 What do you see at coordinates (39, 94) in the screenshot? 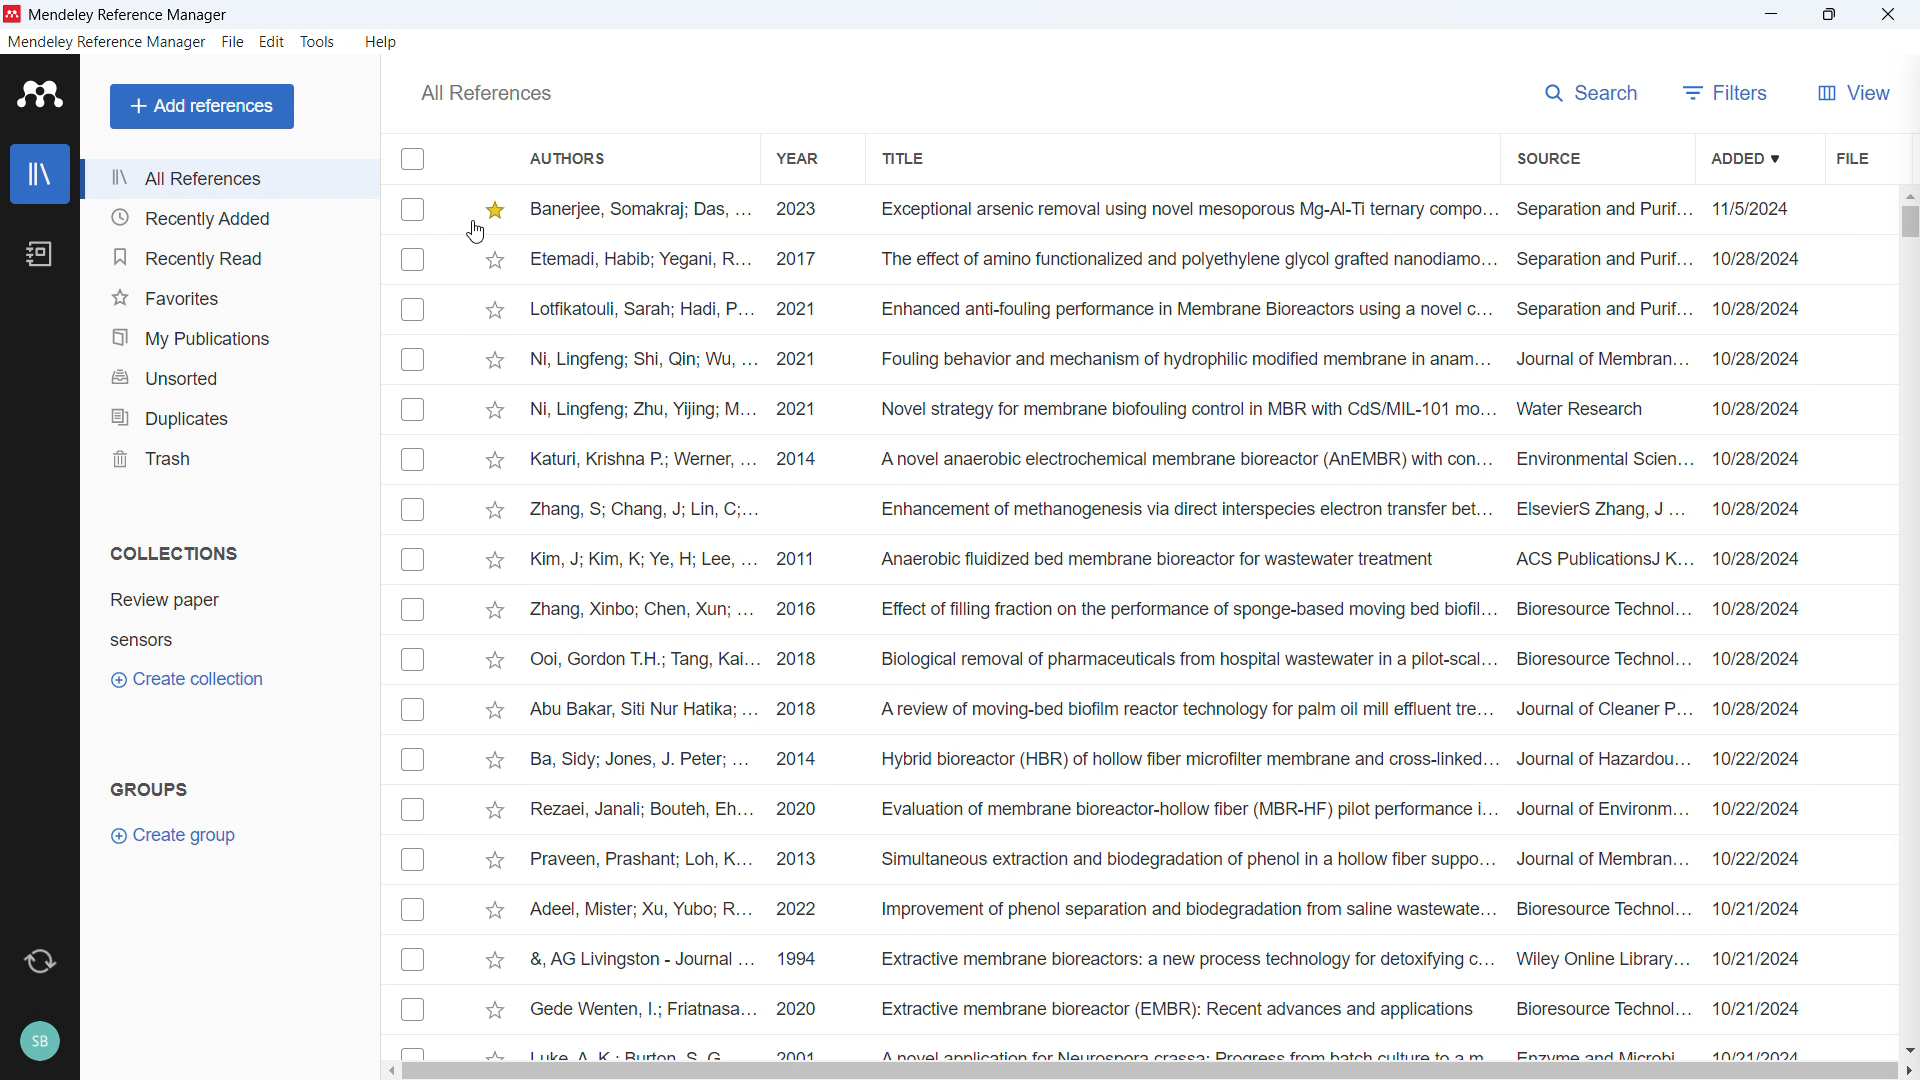
I see `logo ` at bounding box center [39, 94].